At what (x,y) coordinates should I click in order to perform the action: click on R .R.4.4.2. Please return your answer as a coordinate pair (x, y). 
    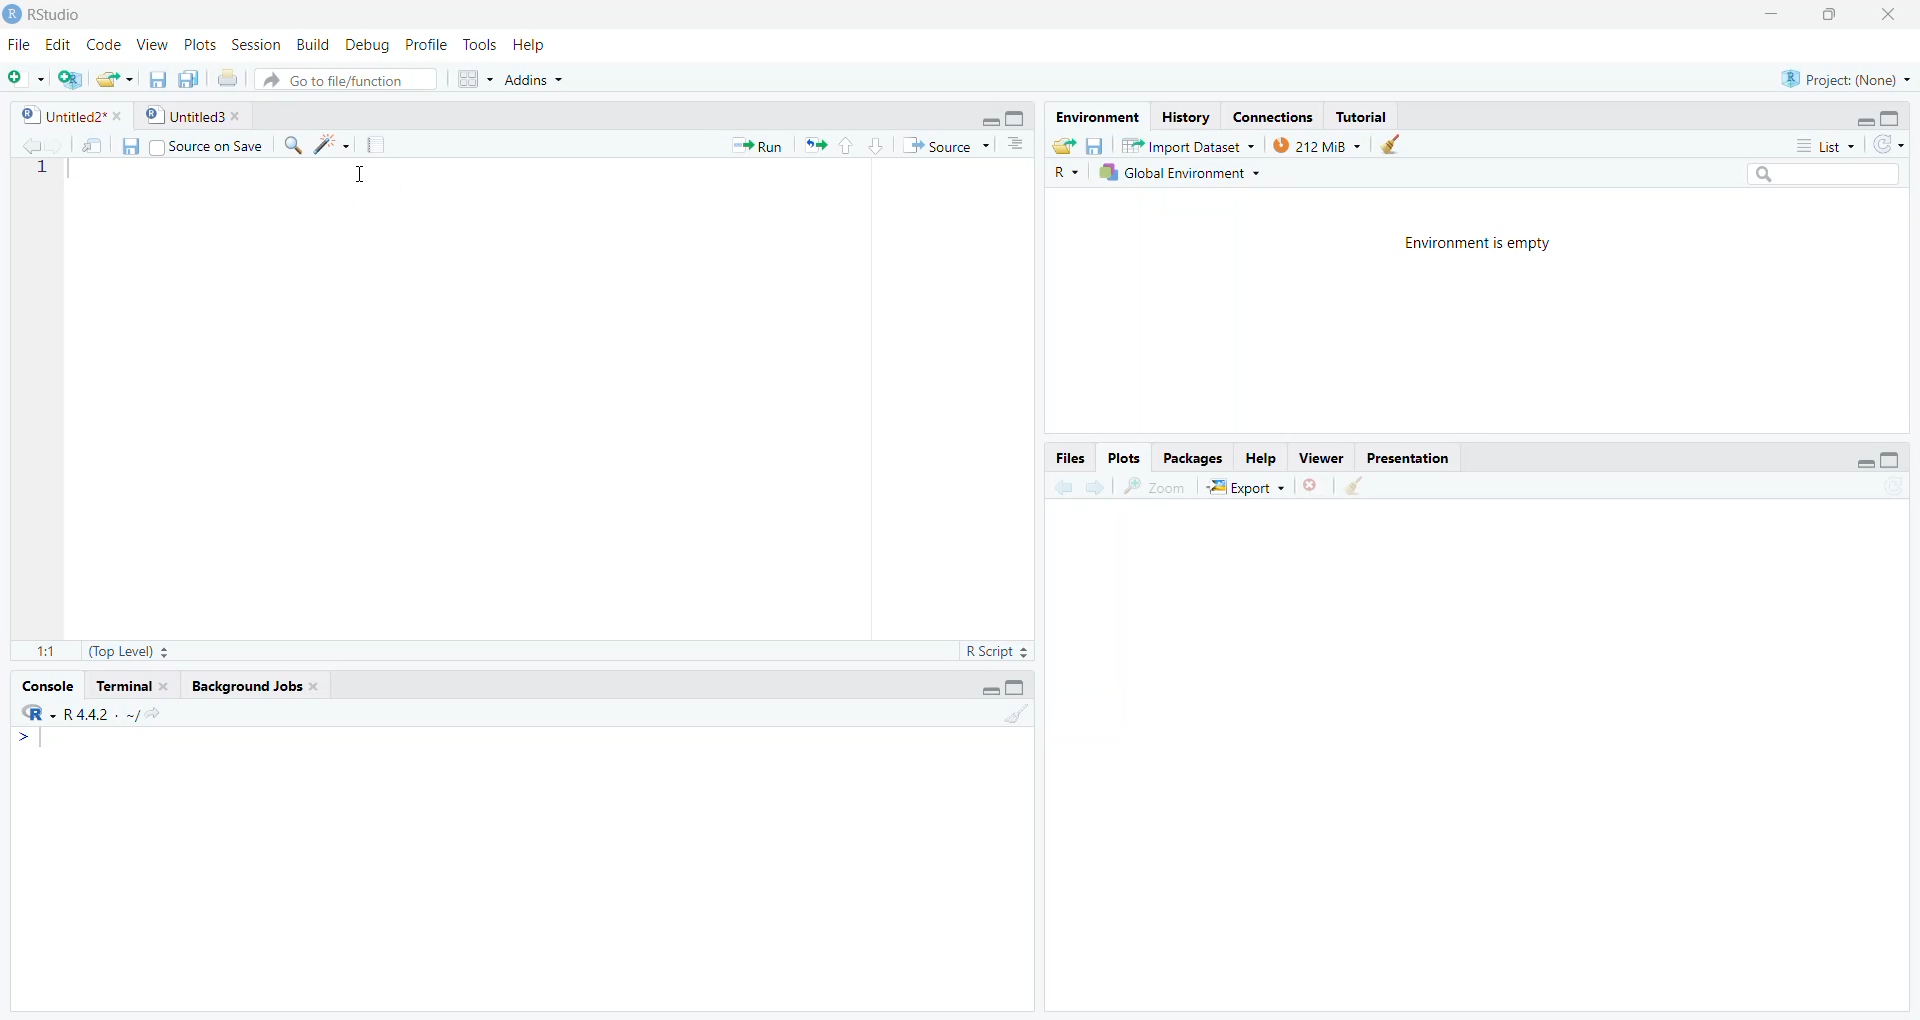
    Looking at the image, I should click on (95, 715).